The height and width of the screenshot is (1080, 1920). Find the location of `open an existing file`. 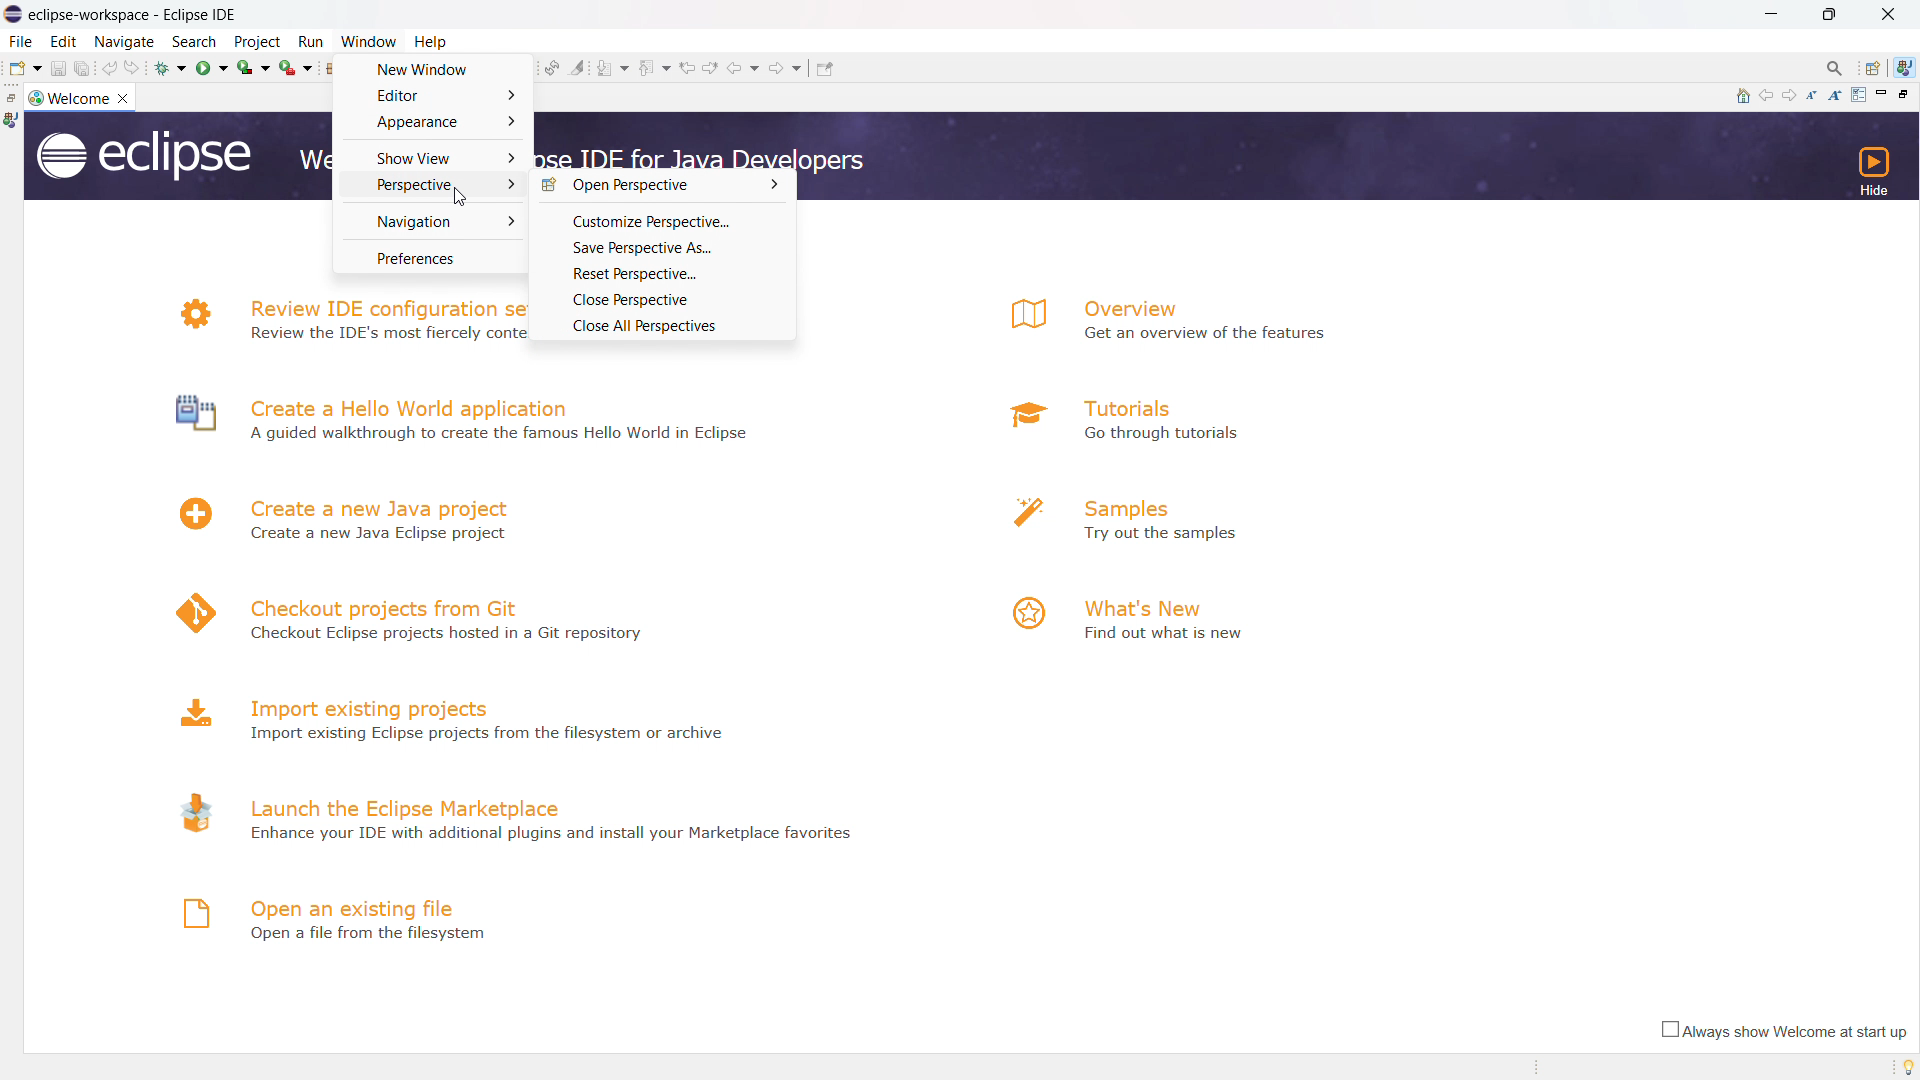

open an existing file is located at coordinates (354, 907).